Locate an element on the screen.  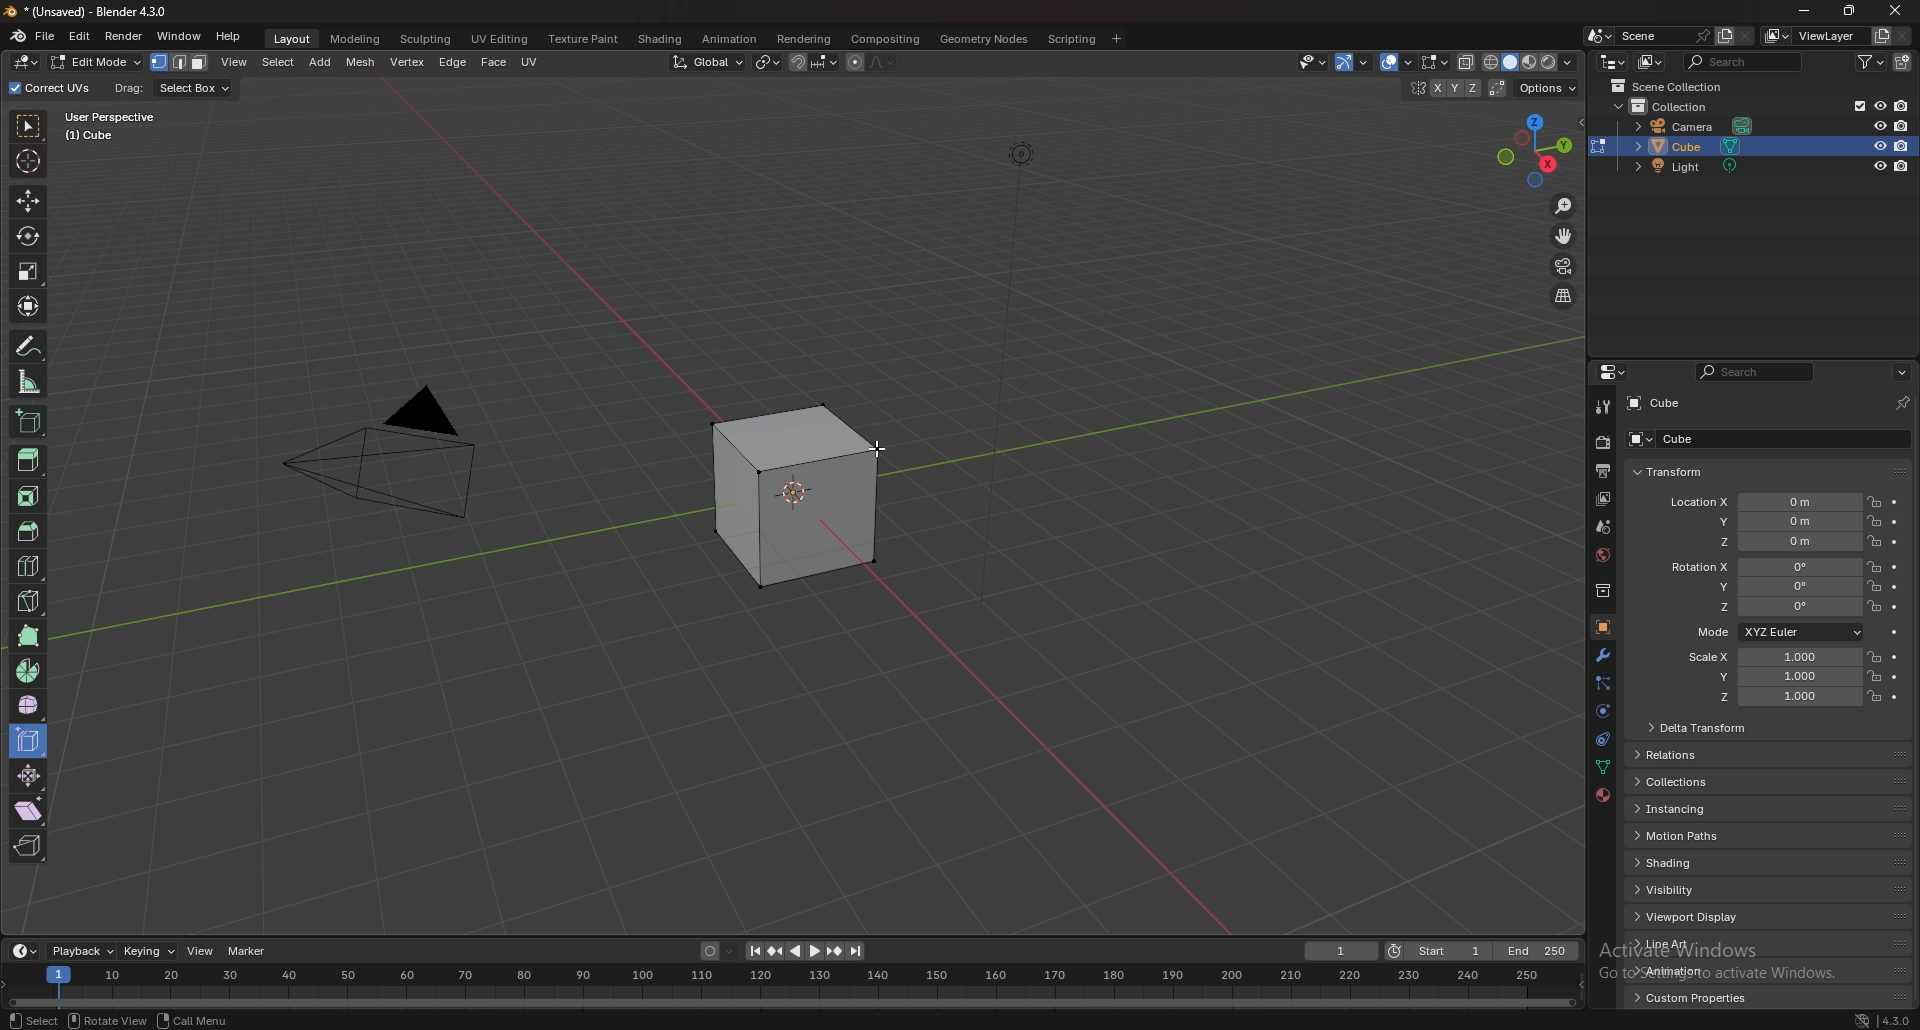
face is located at coordinates (494, 64).